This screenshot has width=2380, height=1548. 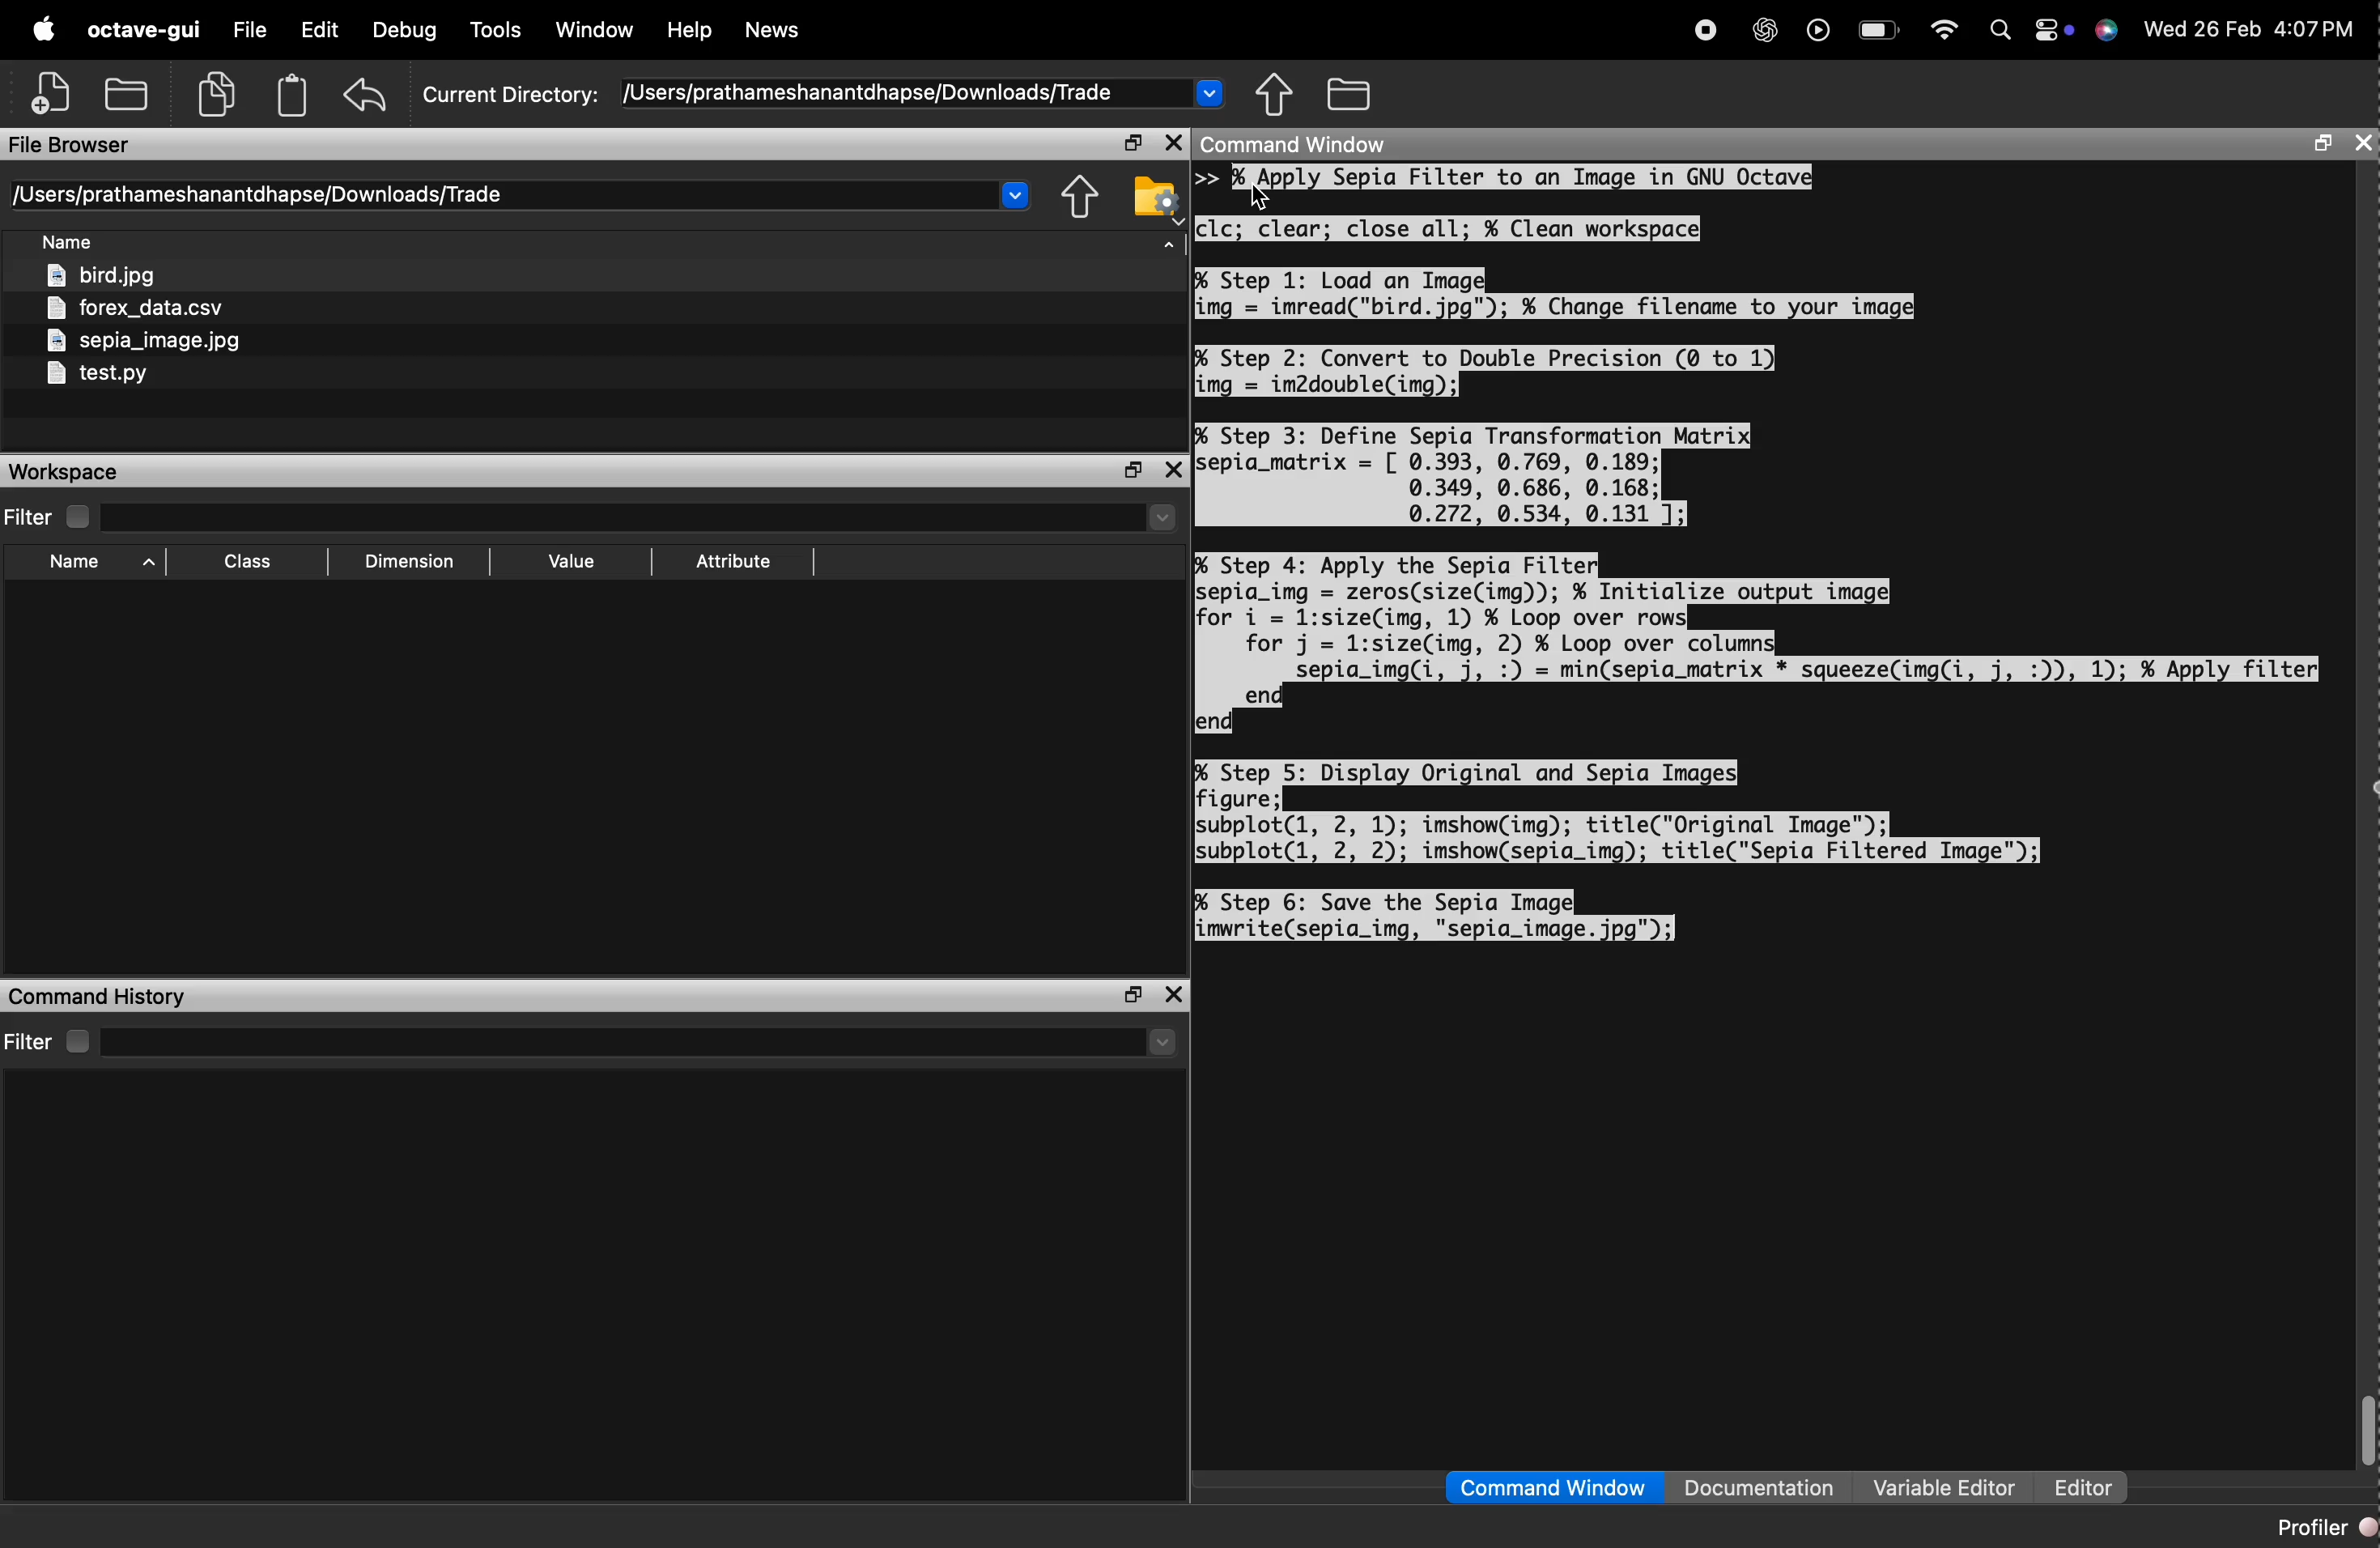 What do you see at coordinates (99, 996) in the screenshot?
I see `Command History` at bounding box center [99, 996].